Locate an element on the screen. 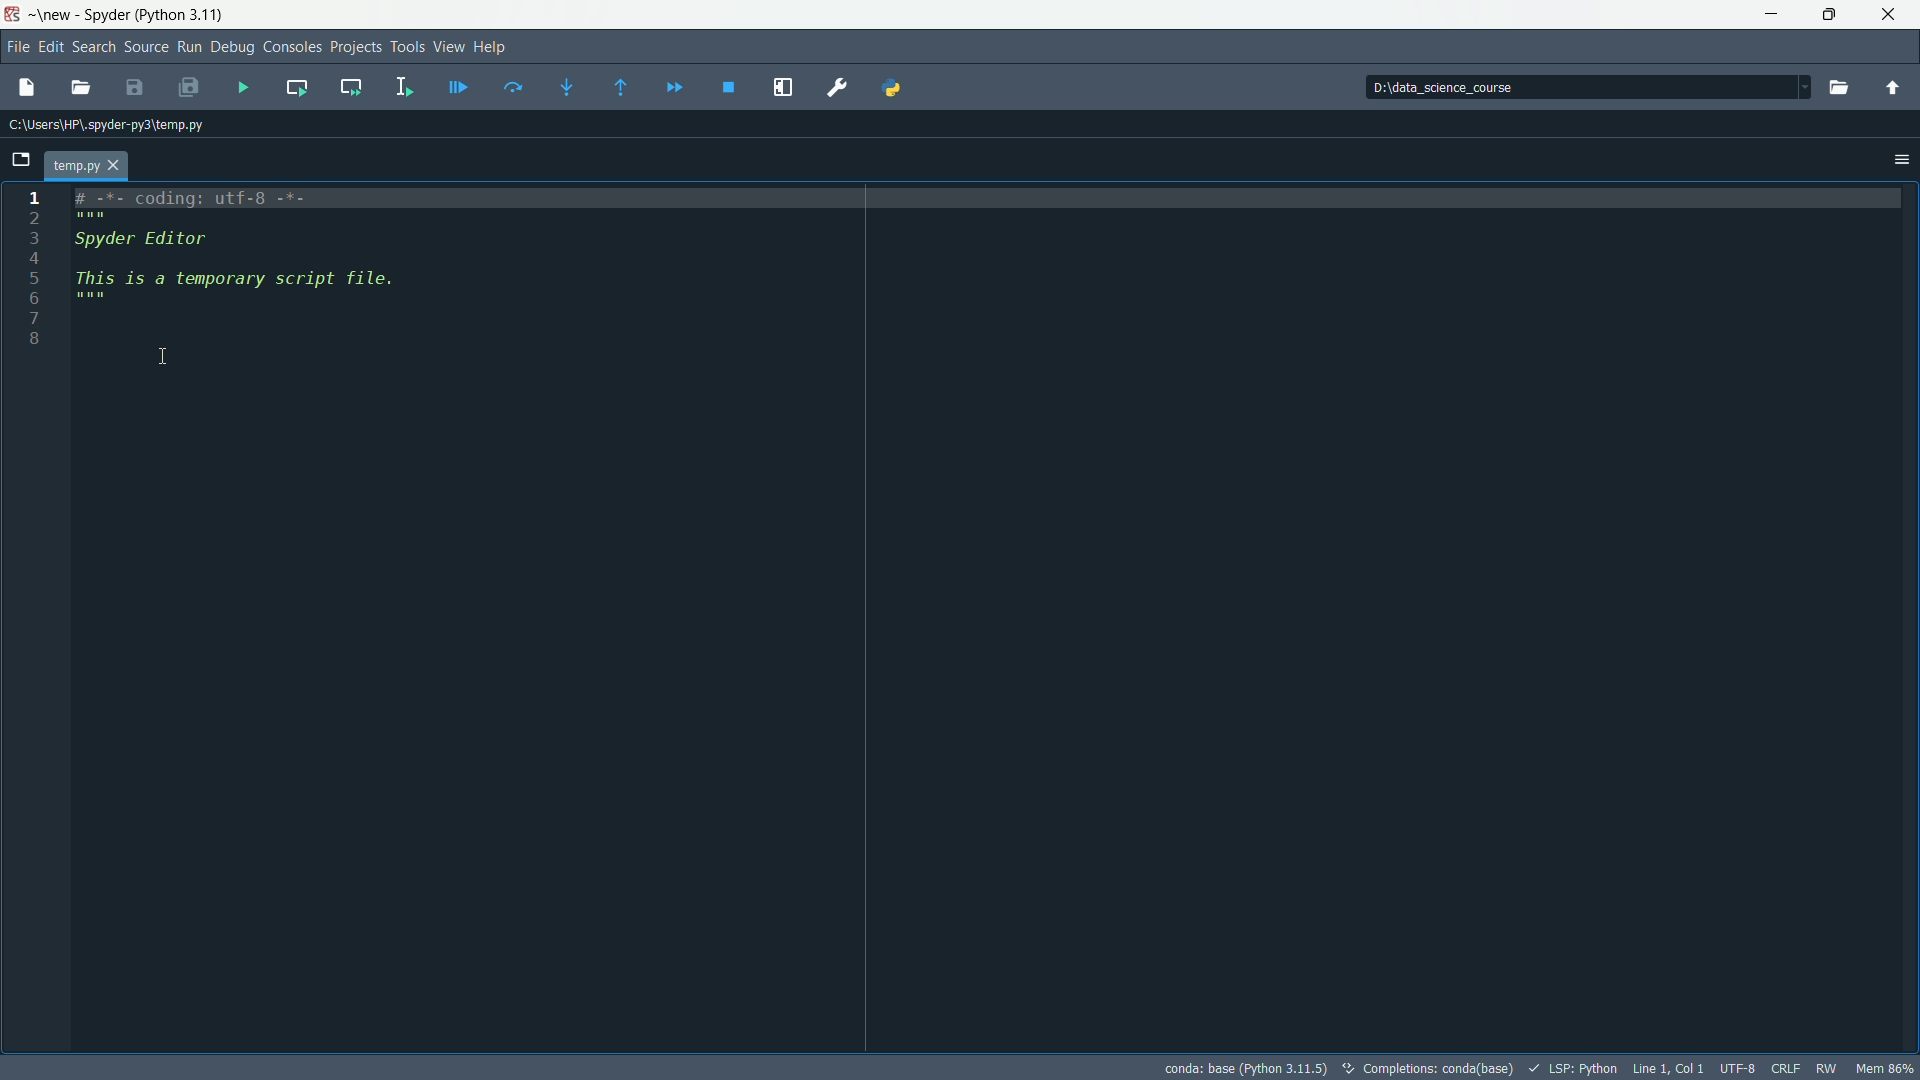  C:\Users\HP\.spyder-py3\temp.py is located at coordinates (119, 129).